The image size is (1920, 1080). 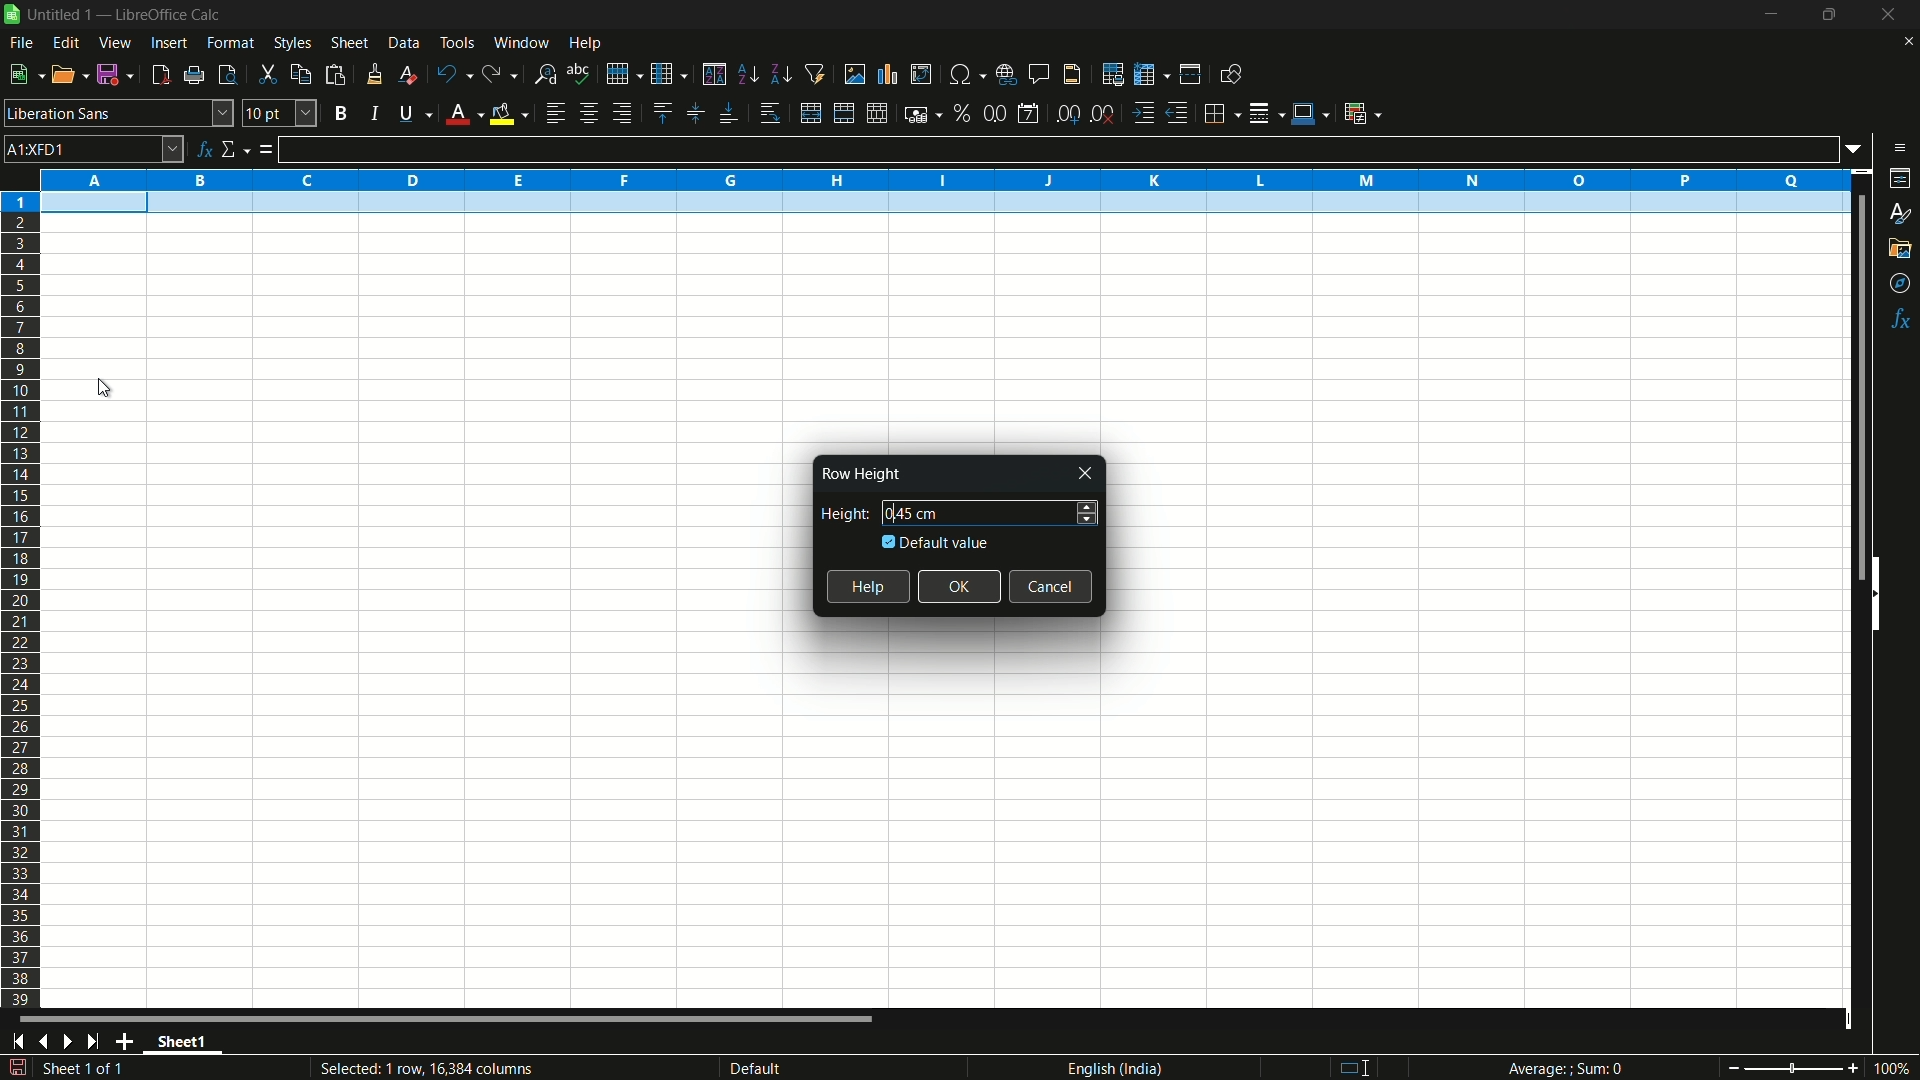 What do you see at coordinates (747, 75) in the screenshot?
I see `sort ascending` at bounding box center [747, 75].